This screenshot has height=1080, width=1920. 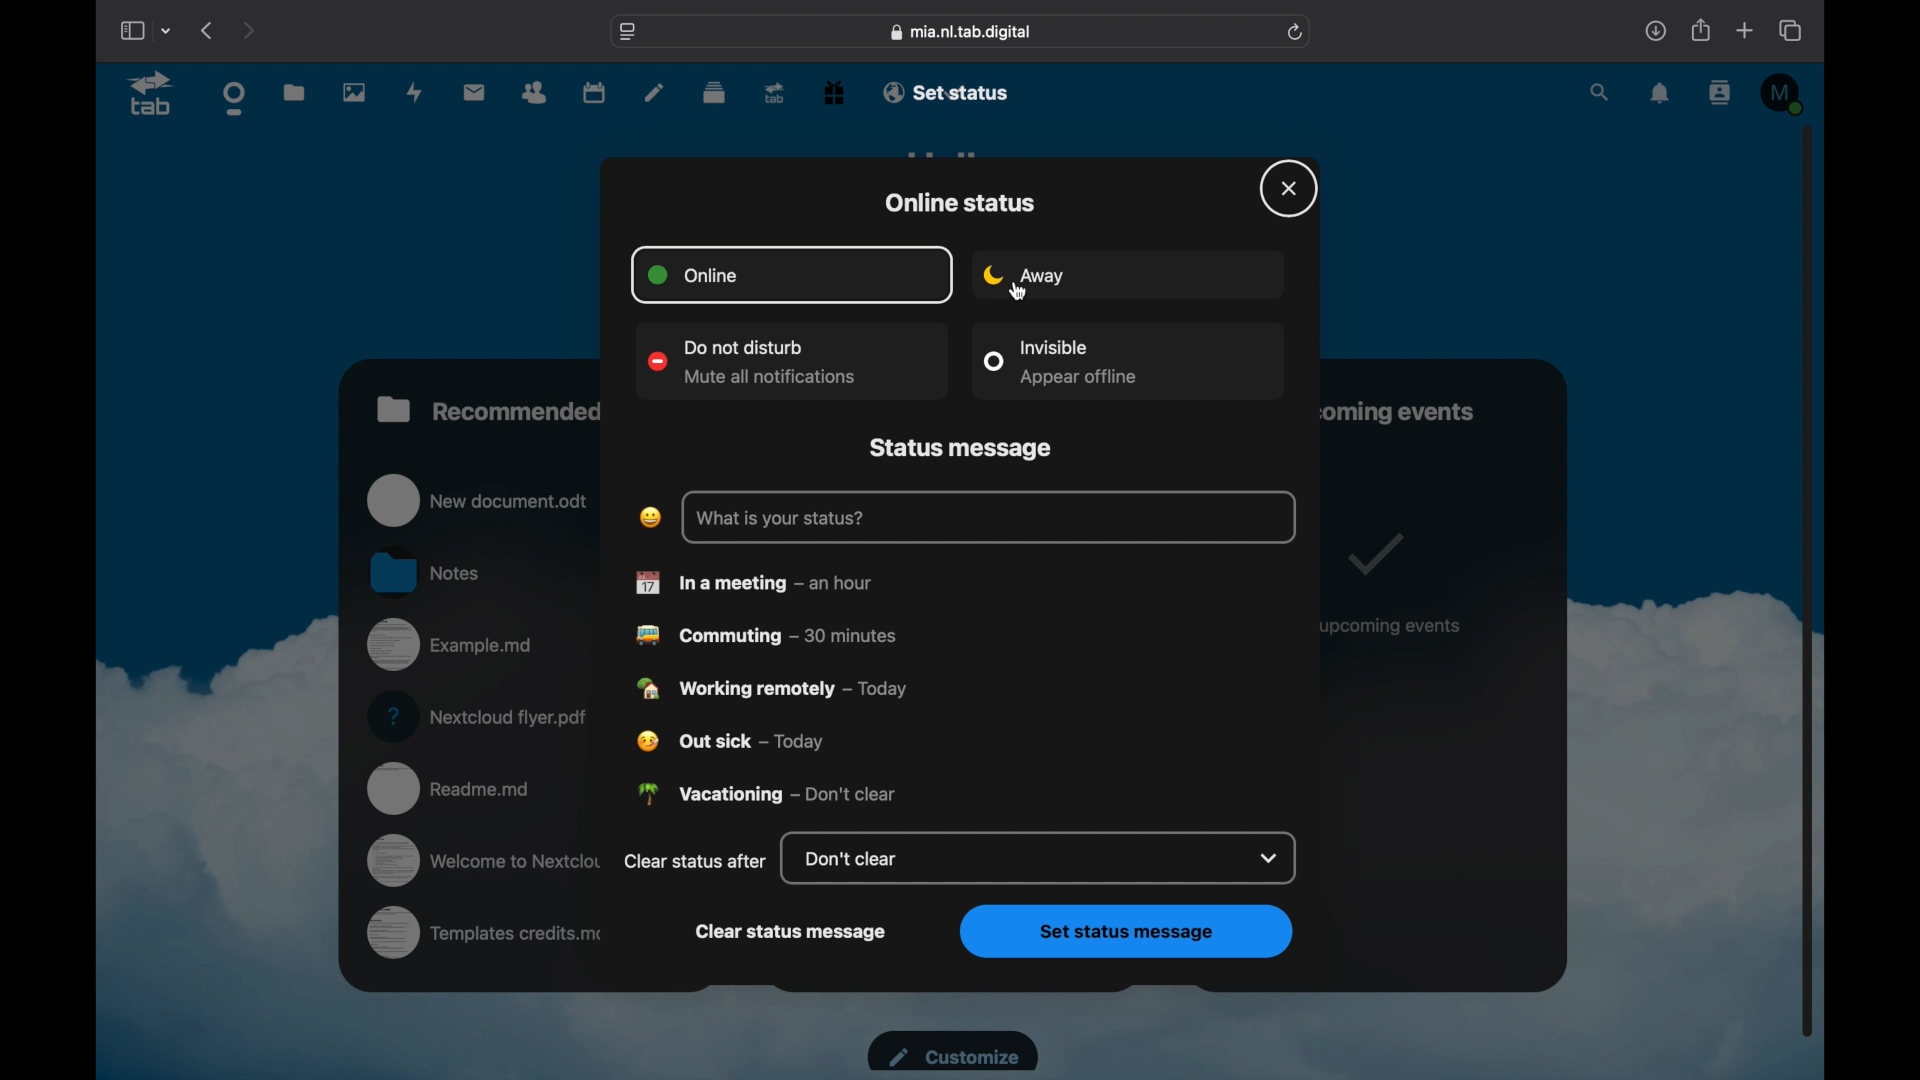 What do you see at coordinates (1290, 188) in the screenshot?
I see `close` at bounding box center [1290, 188].